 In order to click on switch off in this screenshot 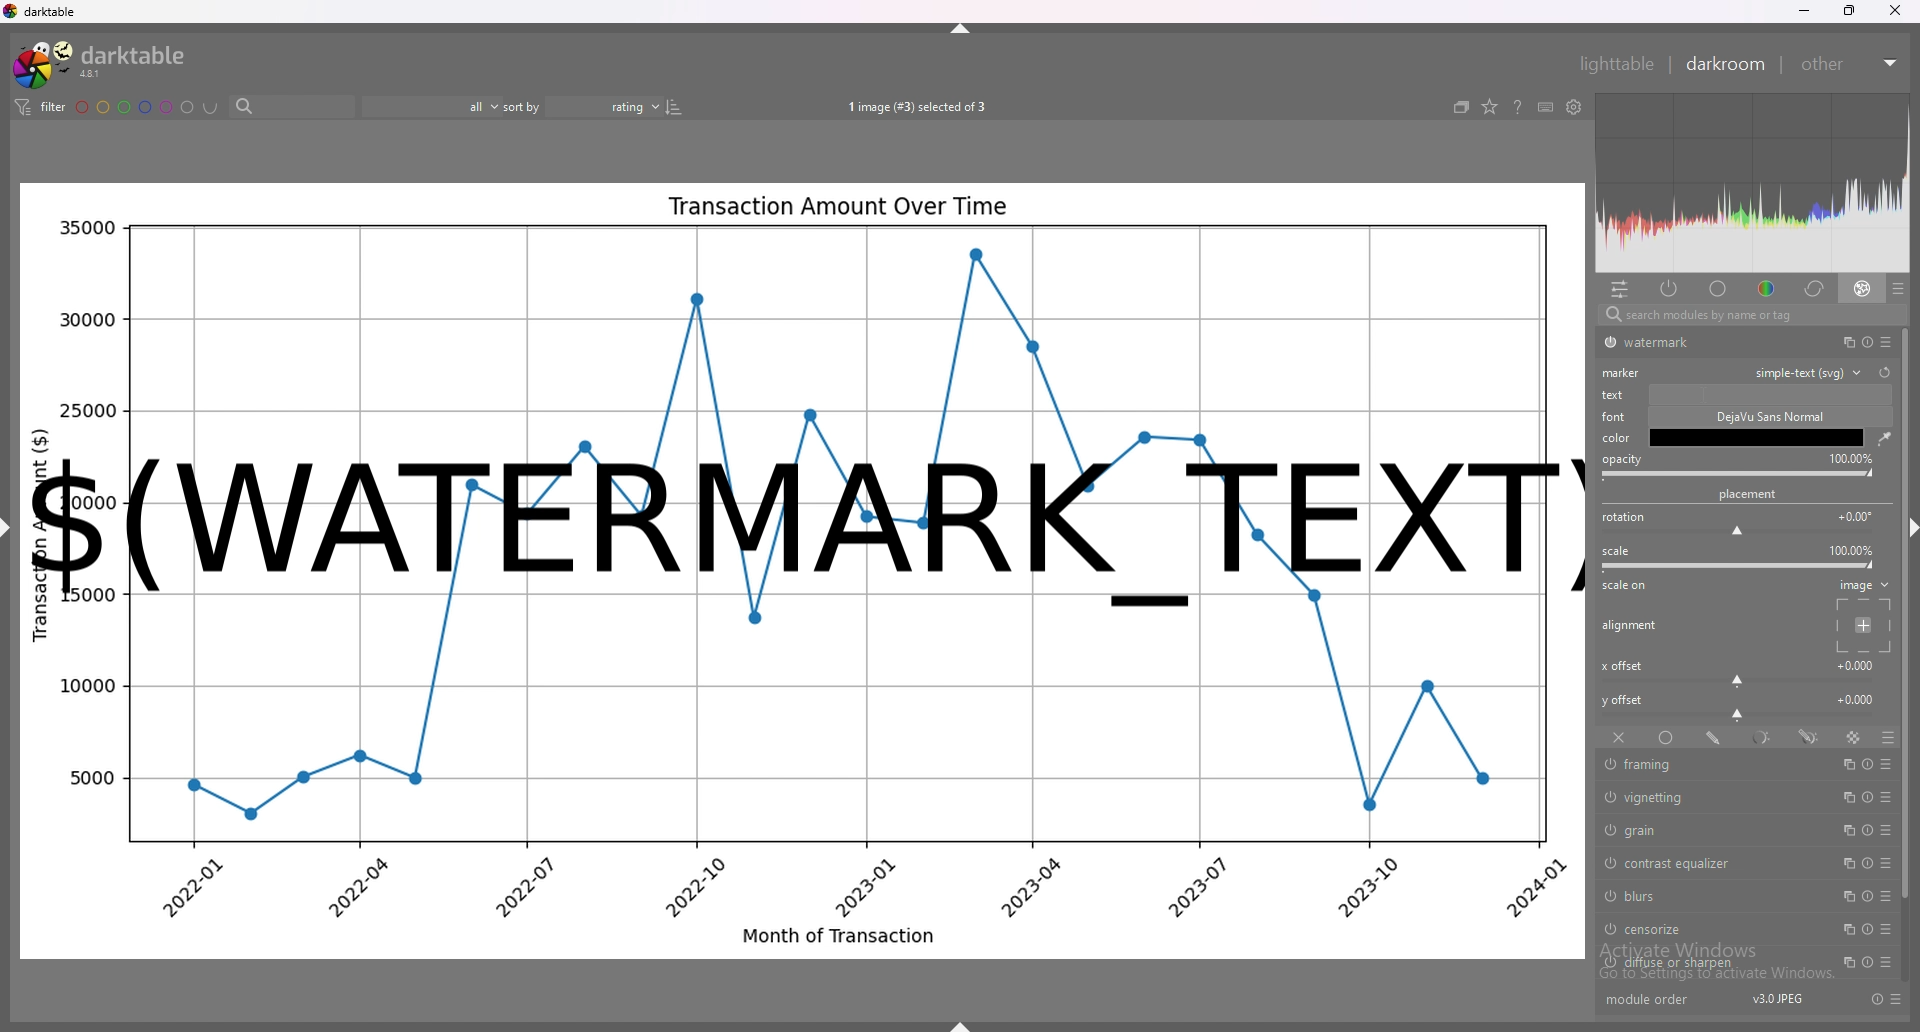, I will do `click(1609, 766)`.